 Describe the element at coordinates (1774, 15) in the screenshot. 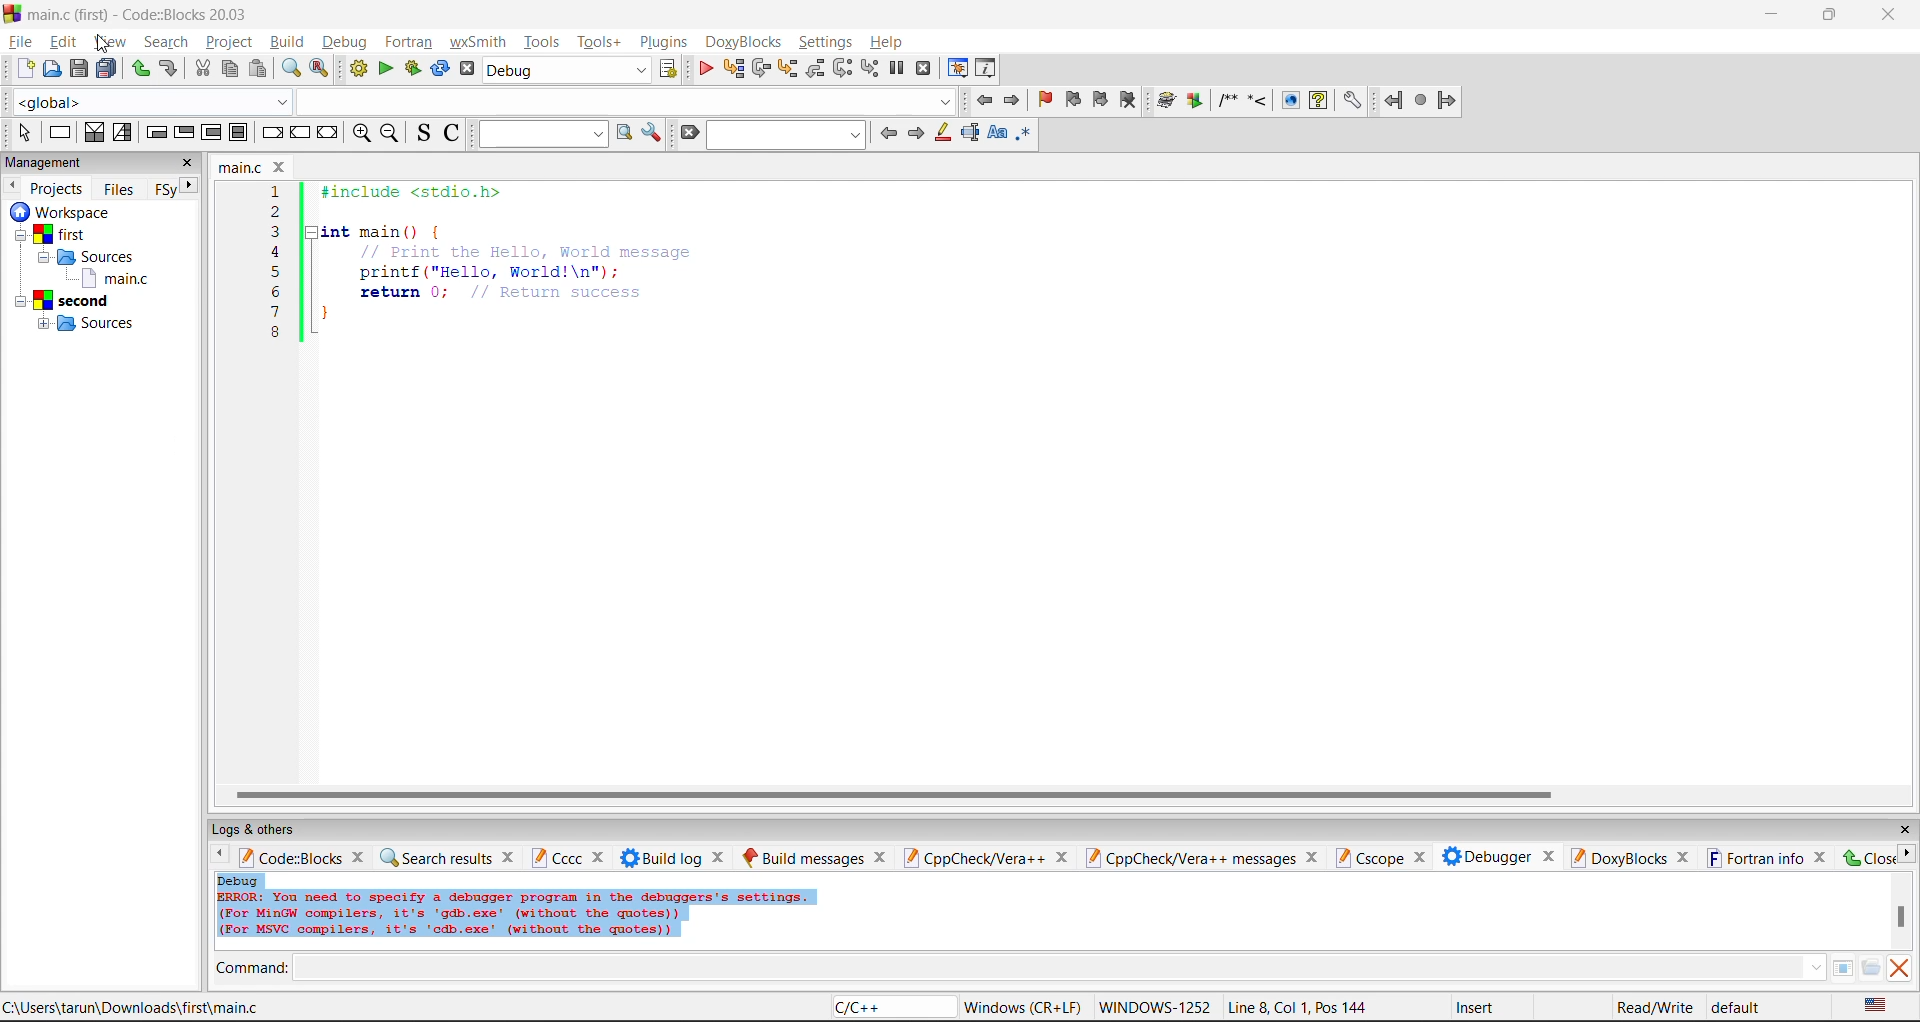

I see `minimize` at that location.